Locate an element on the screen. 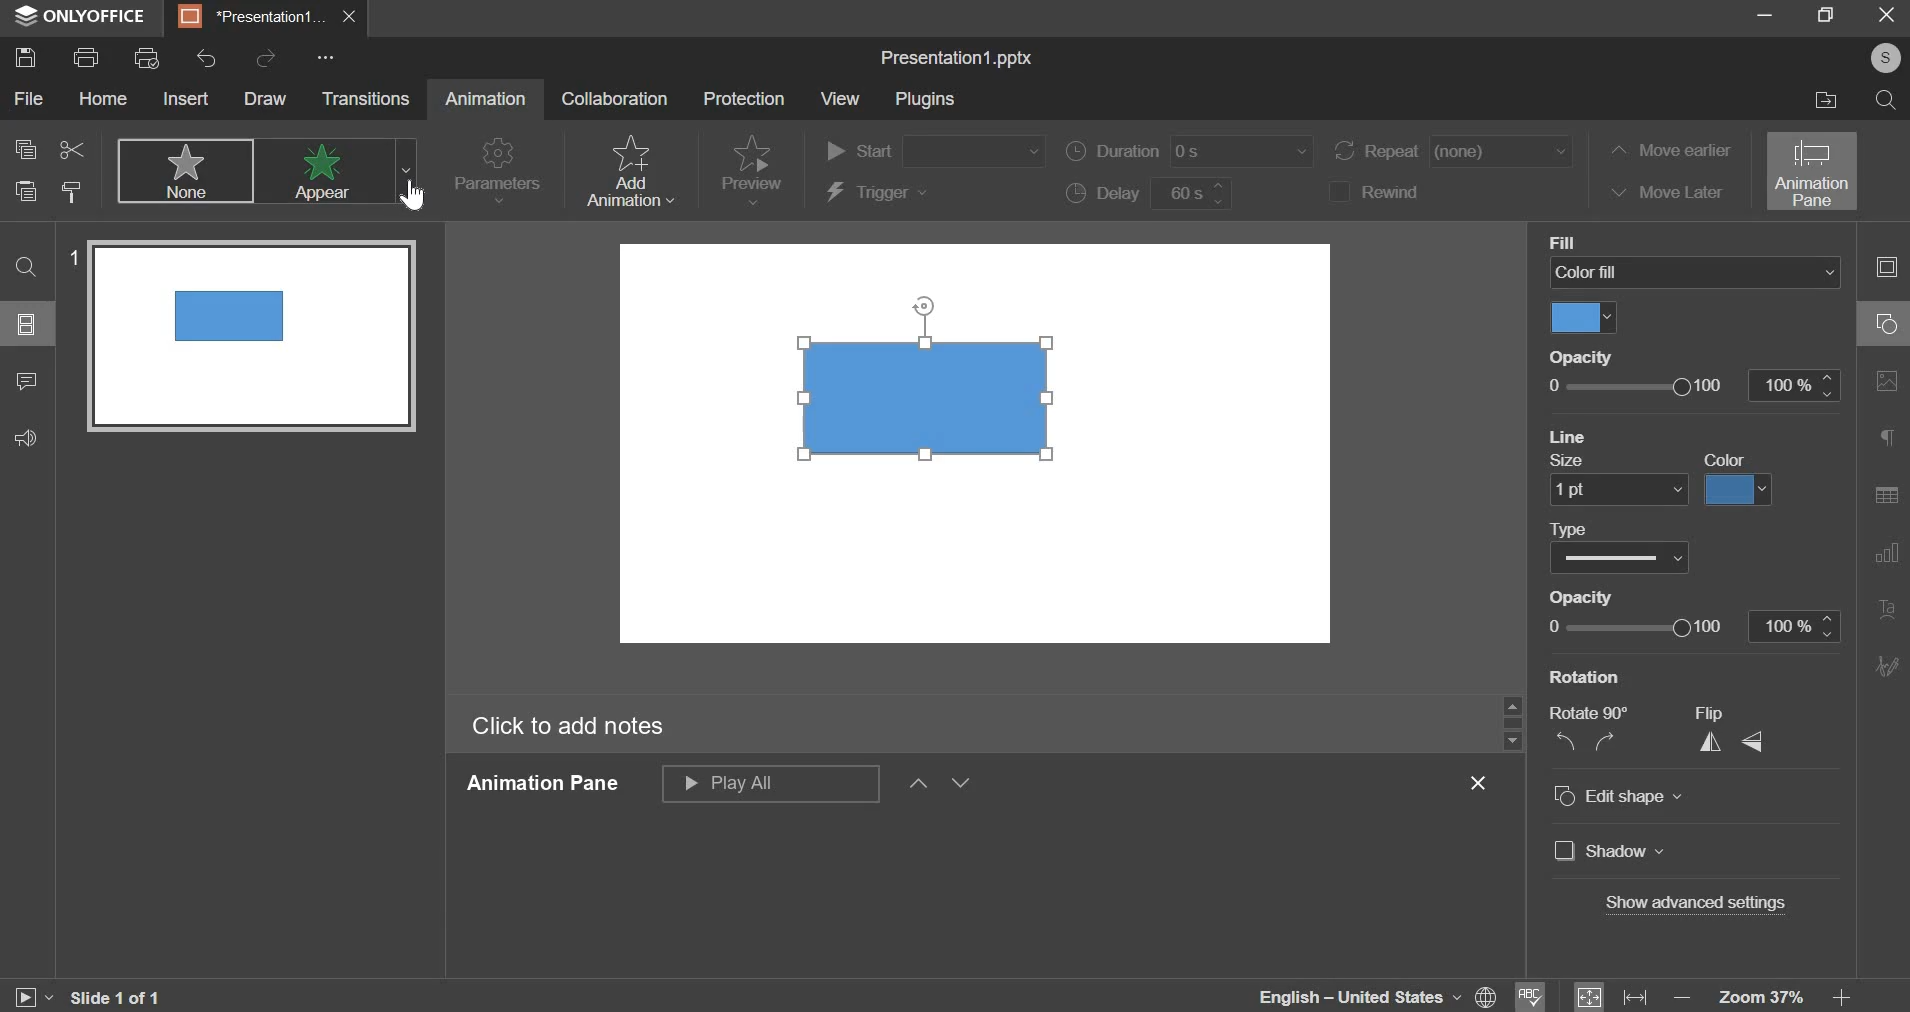 This screenshot has width=1910, height=1012. collaboration is located at coordinates (616, 98).